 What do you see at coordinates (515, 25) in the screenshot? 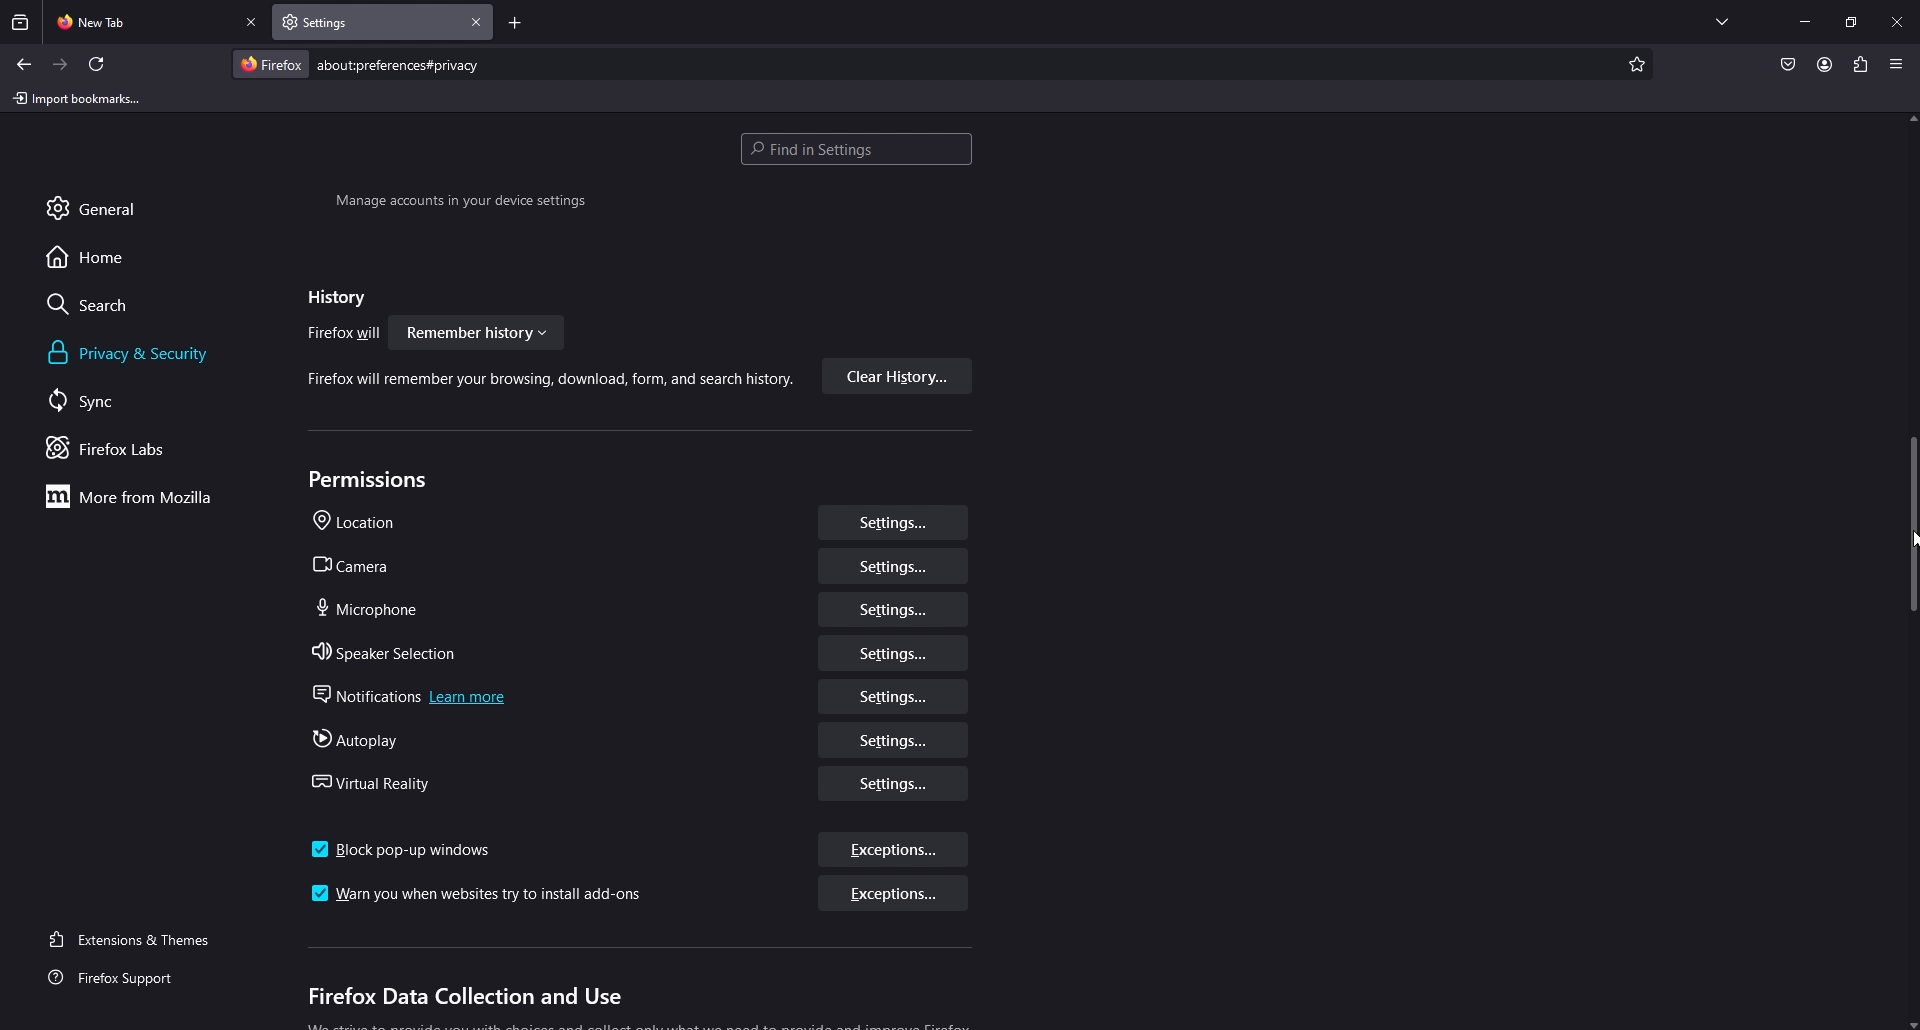
I see `add tab` at bounding box center [515, 25].